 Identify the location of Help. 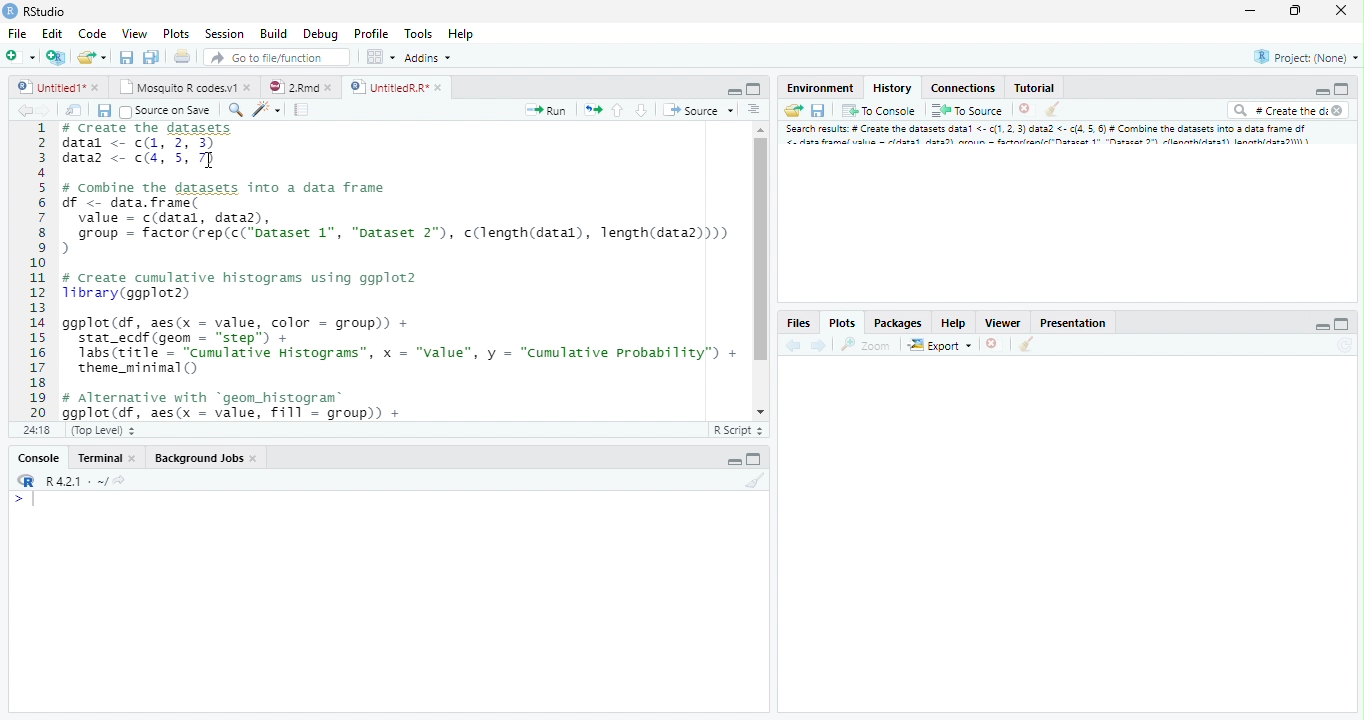
(460, 34).